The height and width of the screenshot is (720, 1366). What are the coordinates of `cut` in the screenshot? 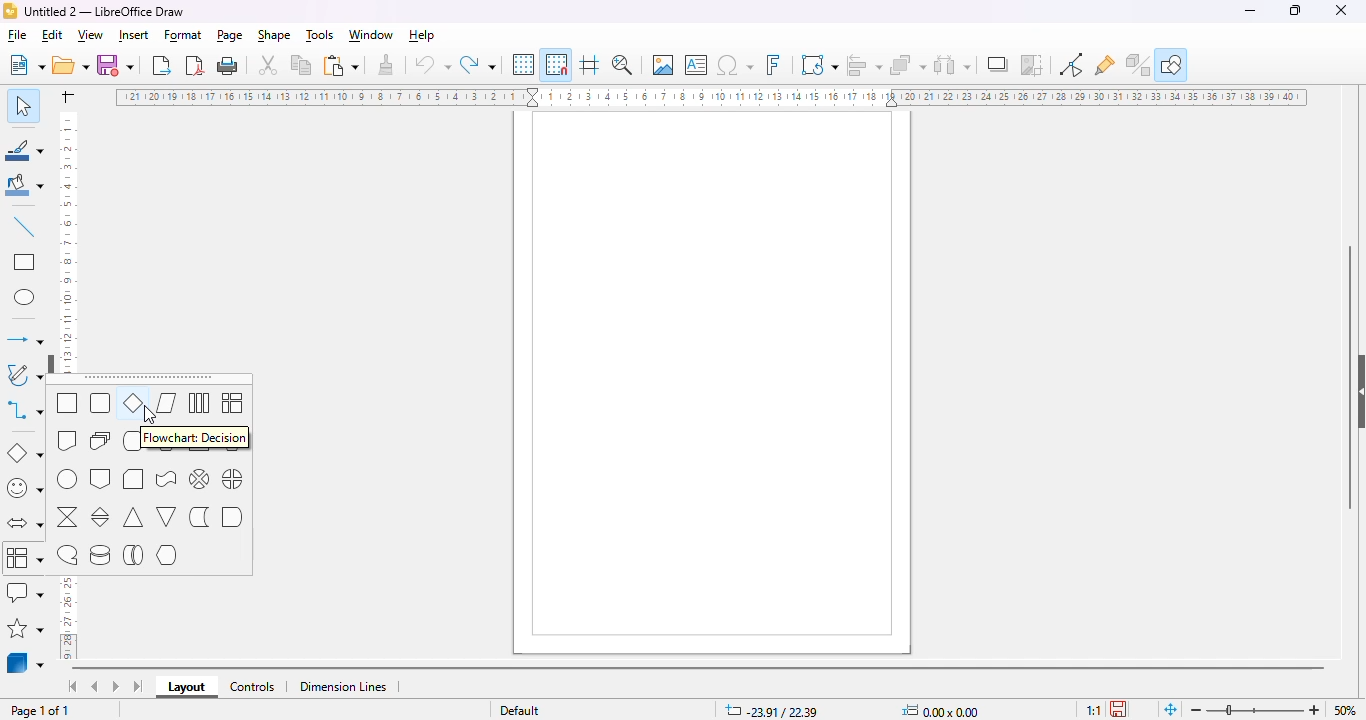 It's located at (268, 65).